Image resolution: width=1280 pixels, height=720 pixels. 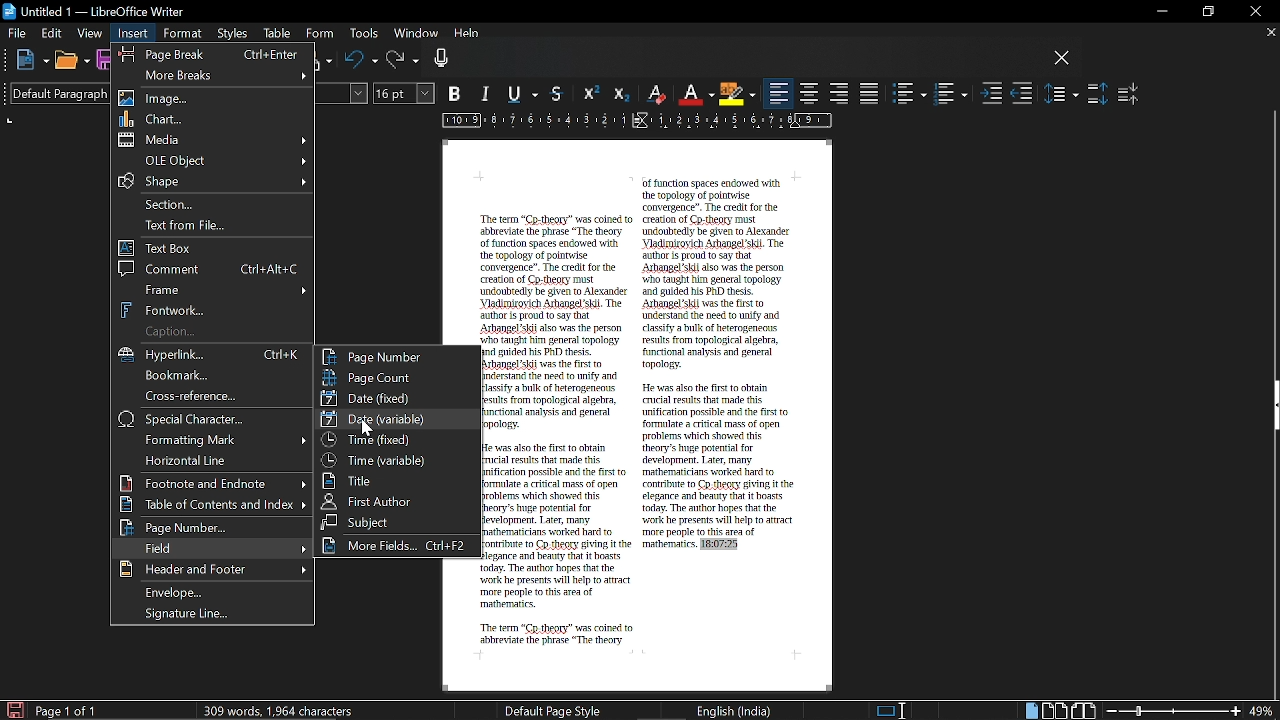 What do you see at coordinates (17, 32) in the screenshot?
I see `File` at bounding box center [17, 32].